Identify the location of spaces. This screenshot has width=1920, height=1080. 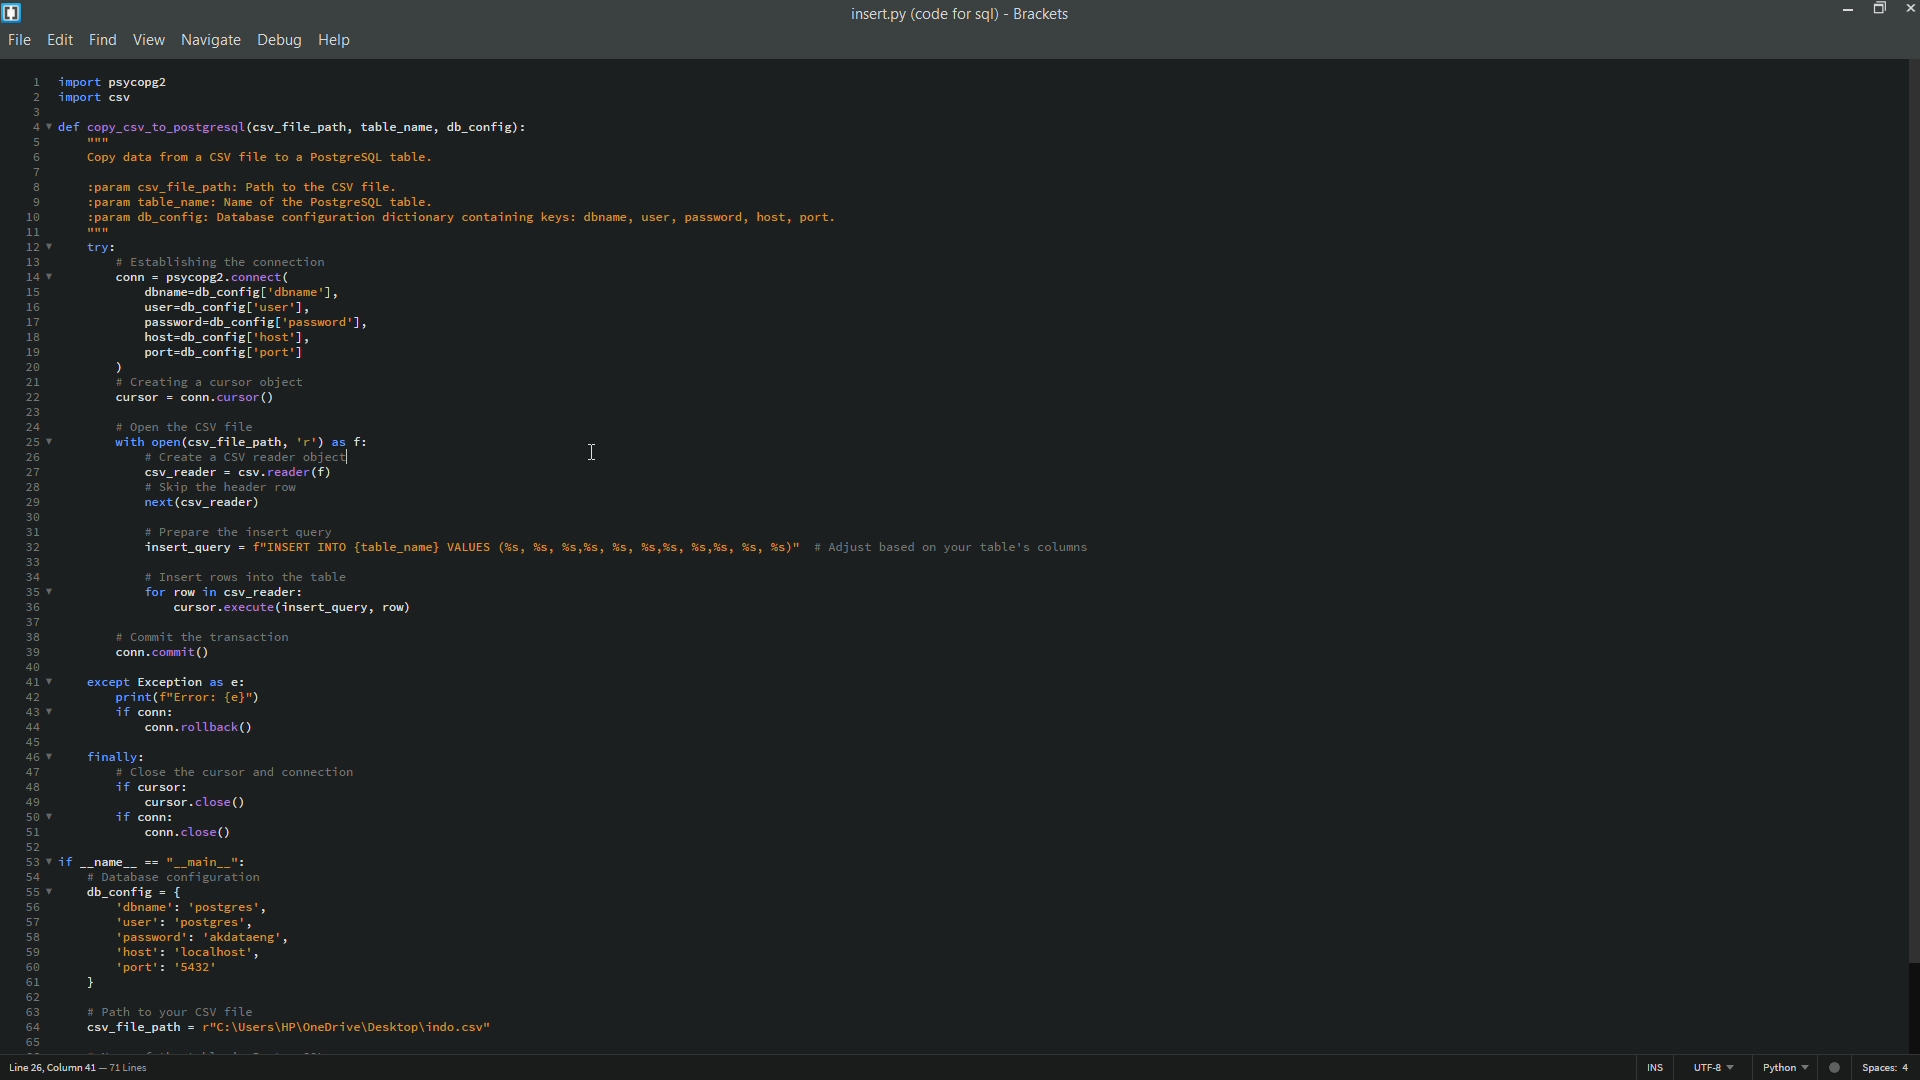
(1889, 1071).